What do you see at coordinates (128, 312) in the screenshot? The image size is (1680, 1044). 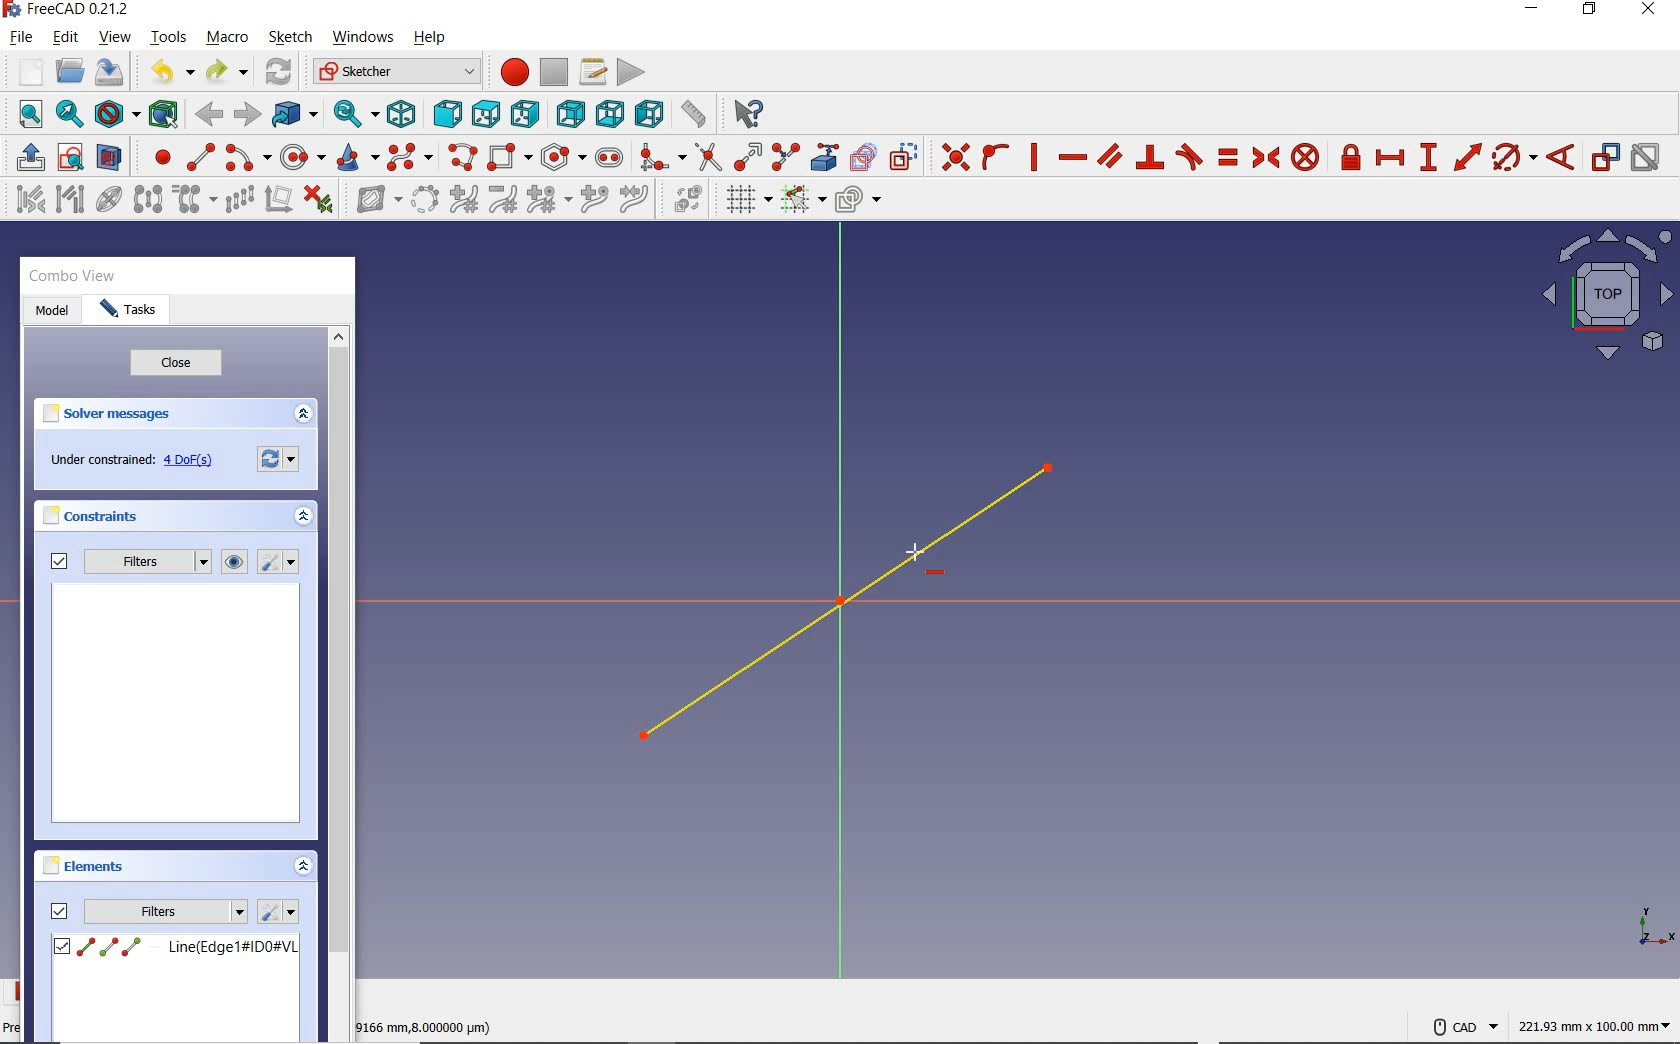 I see `TASKS` at bounding box center [128, 312].